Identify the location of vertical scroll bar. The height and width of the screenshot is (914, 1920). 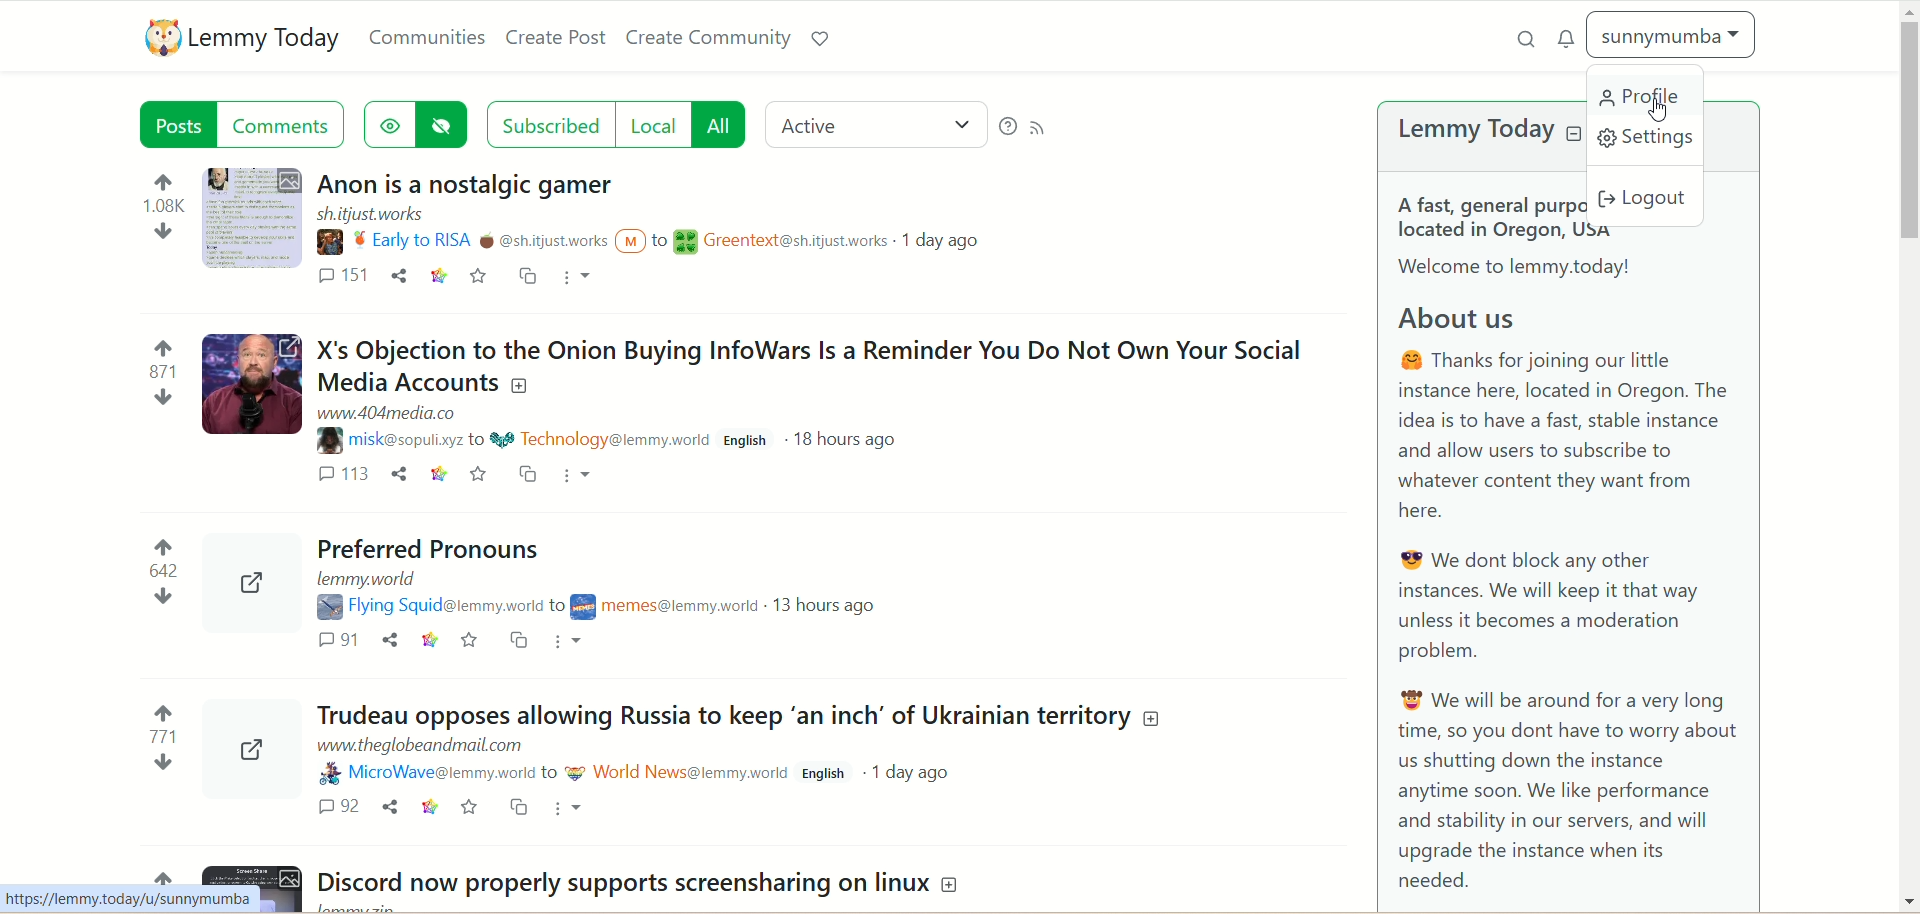
(1908, 454).